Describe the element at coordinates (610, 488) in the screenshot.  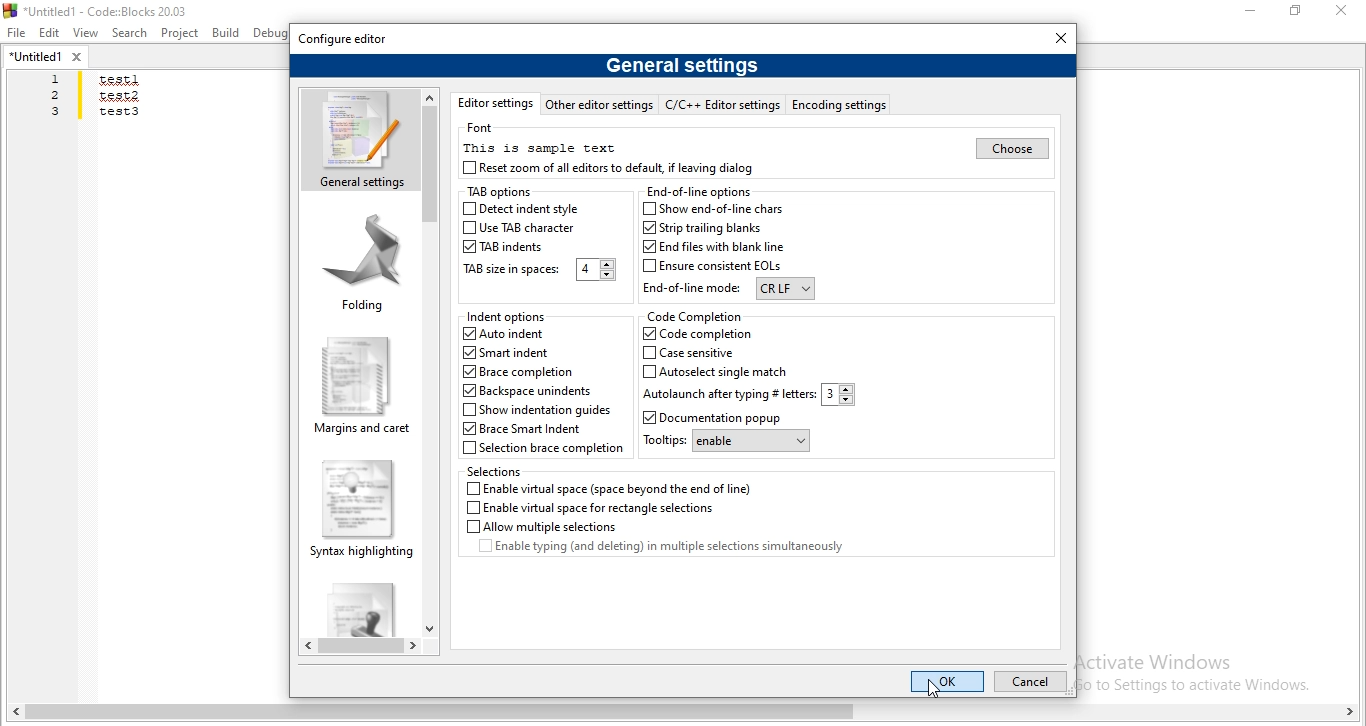
I see `Enable virtual space (space beyond the end of line)` at that location.